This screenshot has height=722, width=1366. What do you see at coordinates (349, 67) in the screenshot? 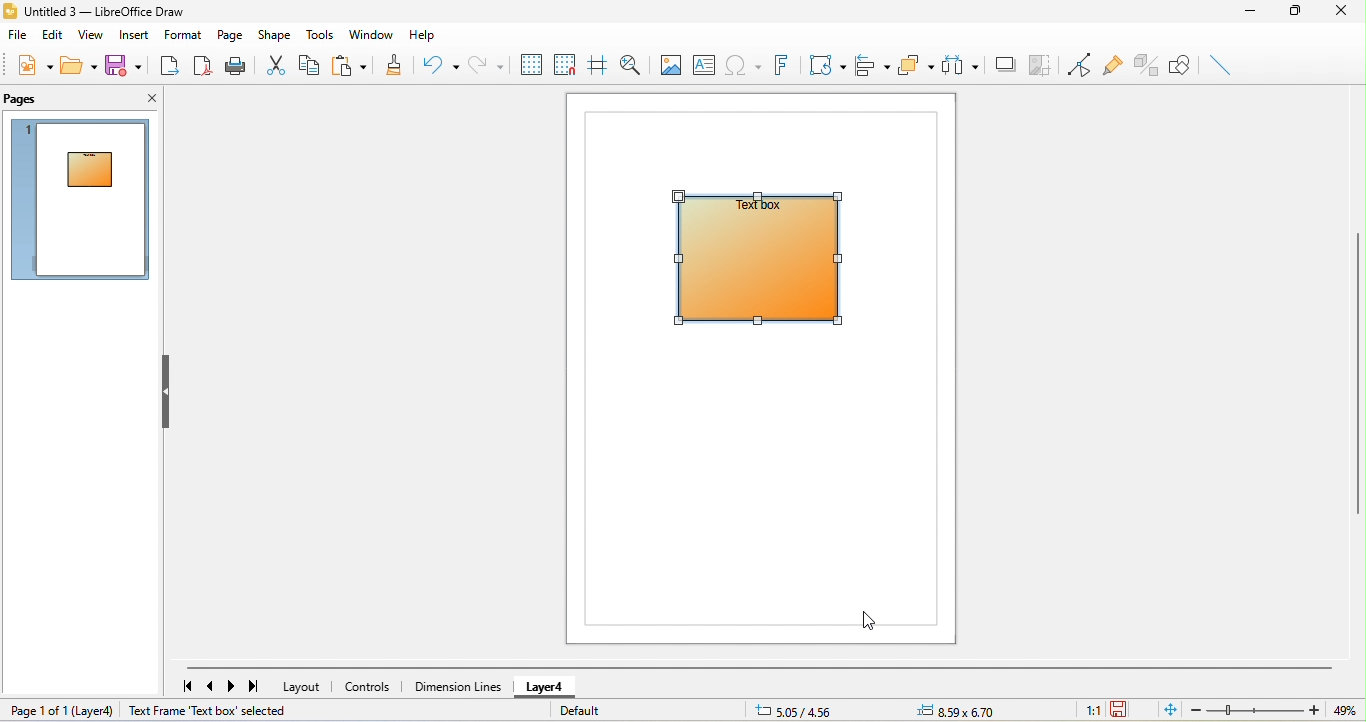
I see `paste` at bounding box center [349, 67].